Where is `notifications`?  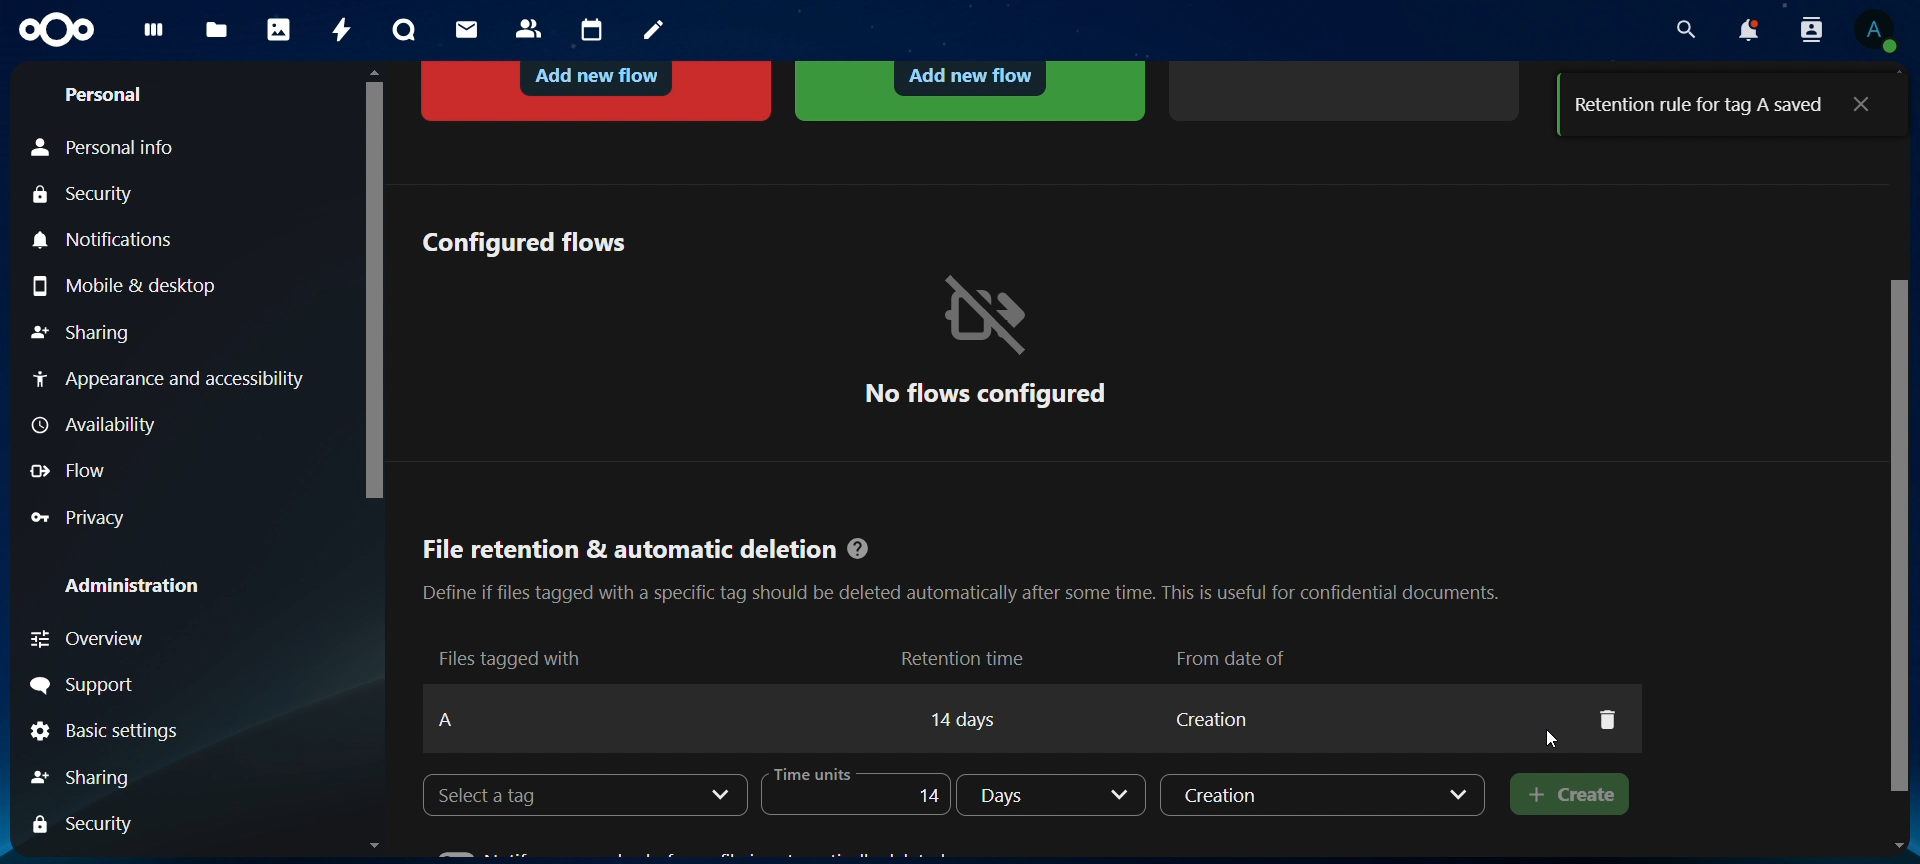
notifications is located at coordinates (1747, 30).